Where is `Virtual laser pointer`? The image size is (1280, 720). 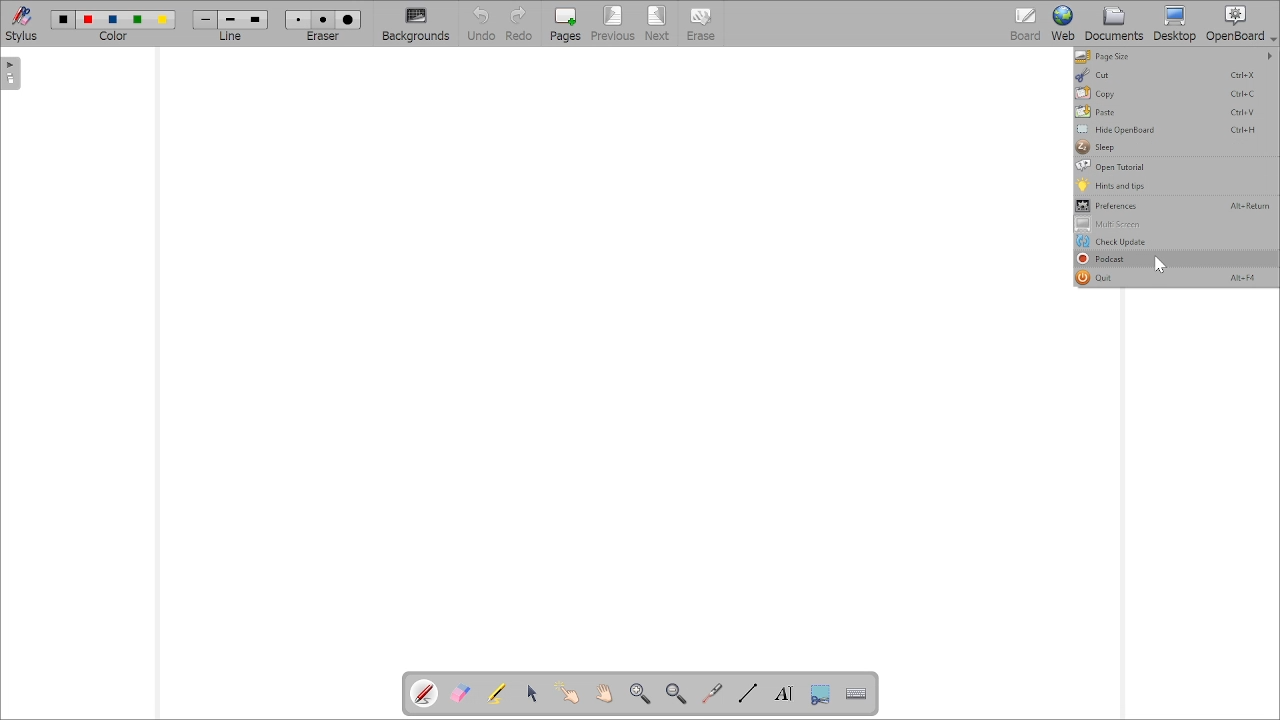 Virtual laser pointer is located at coordinates (711, 693).